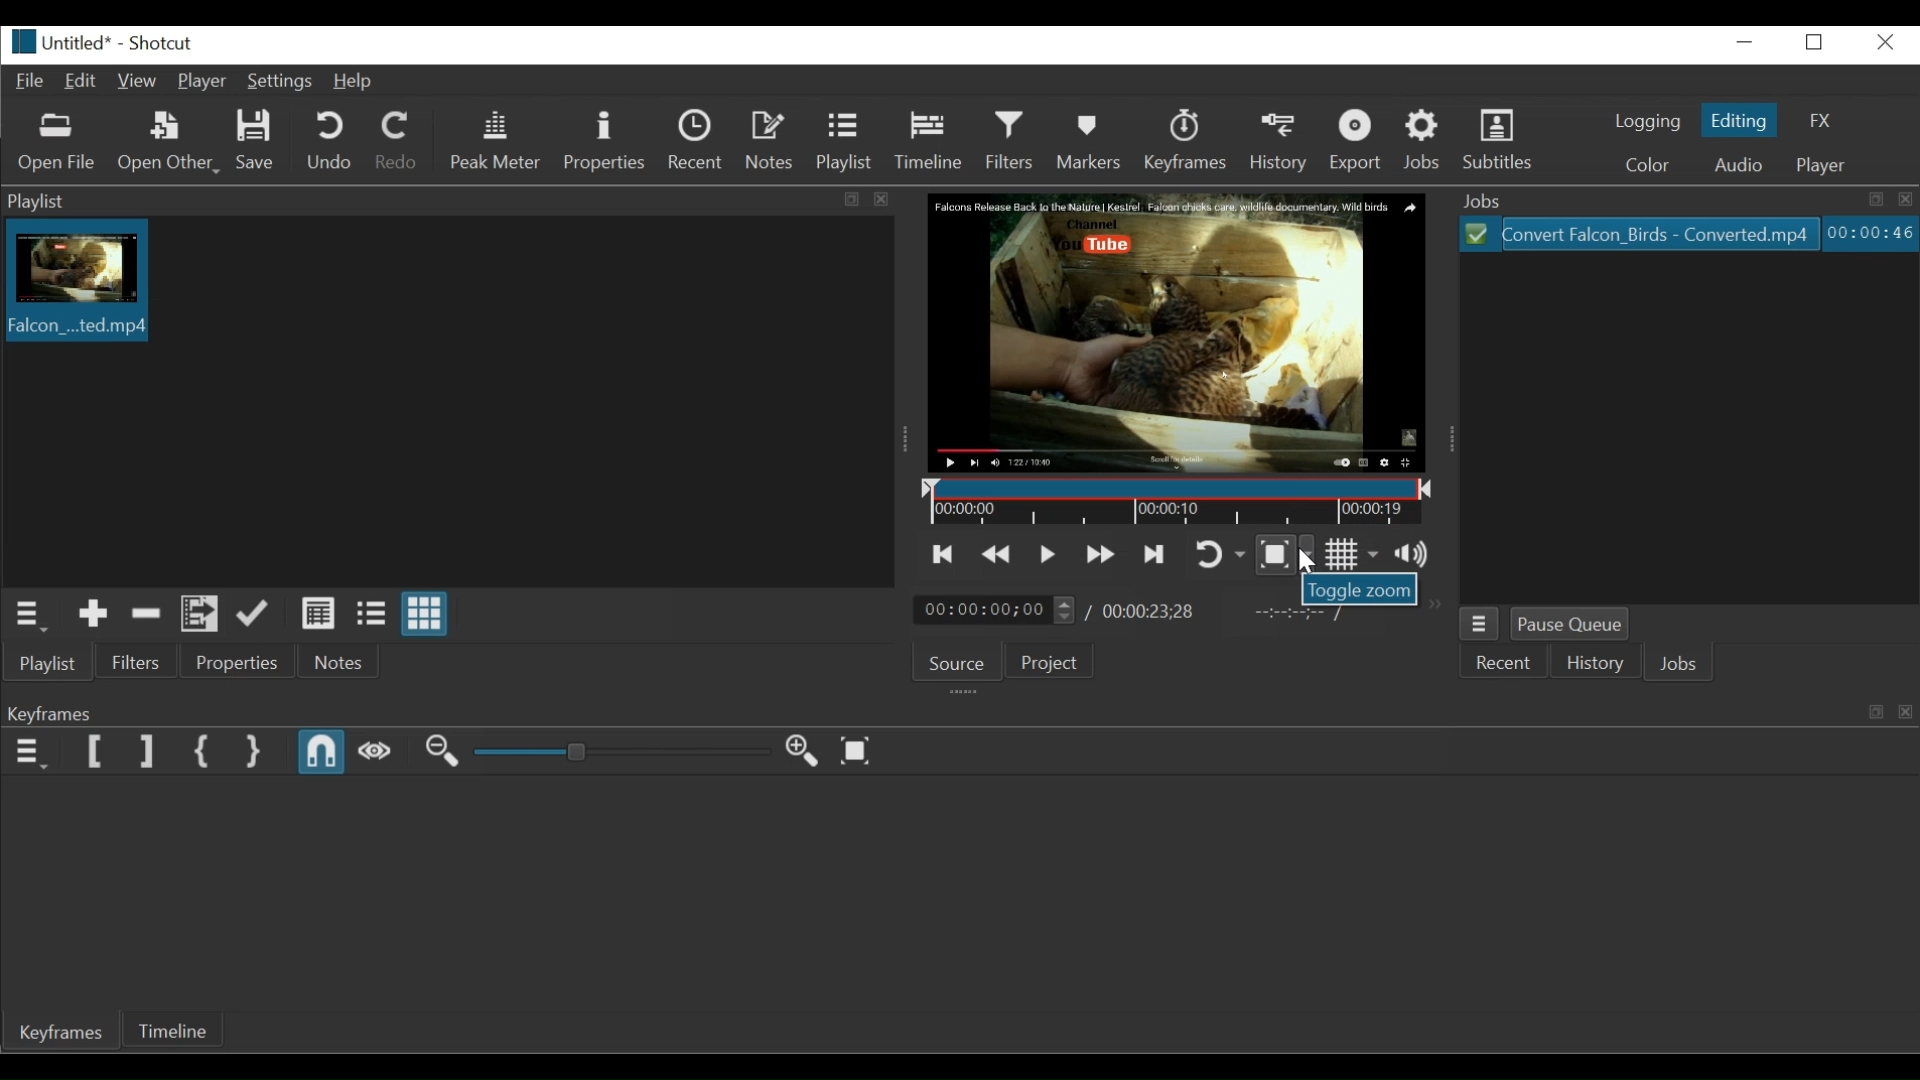  Describe the element at coordinates (1645, 120) in the screenshot. I see `logging` at that location.